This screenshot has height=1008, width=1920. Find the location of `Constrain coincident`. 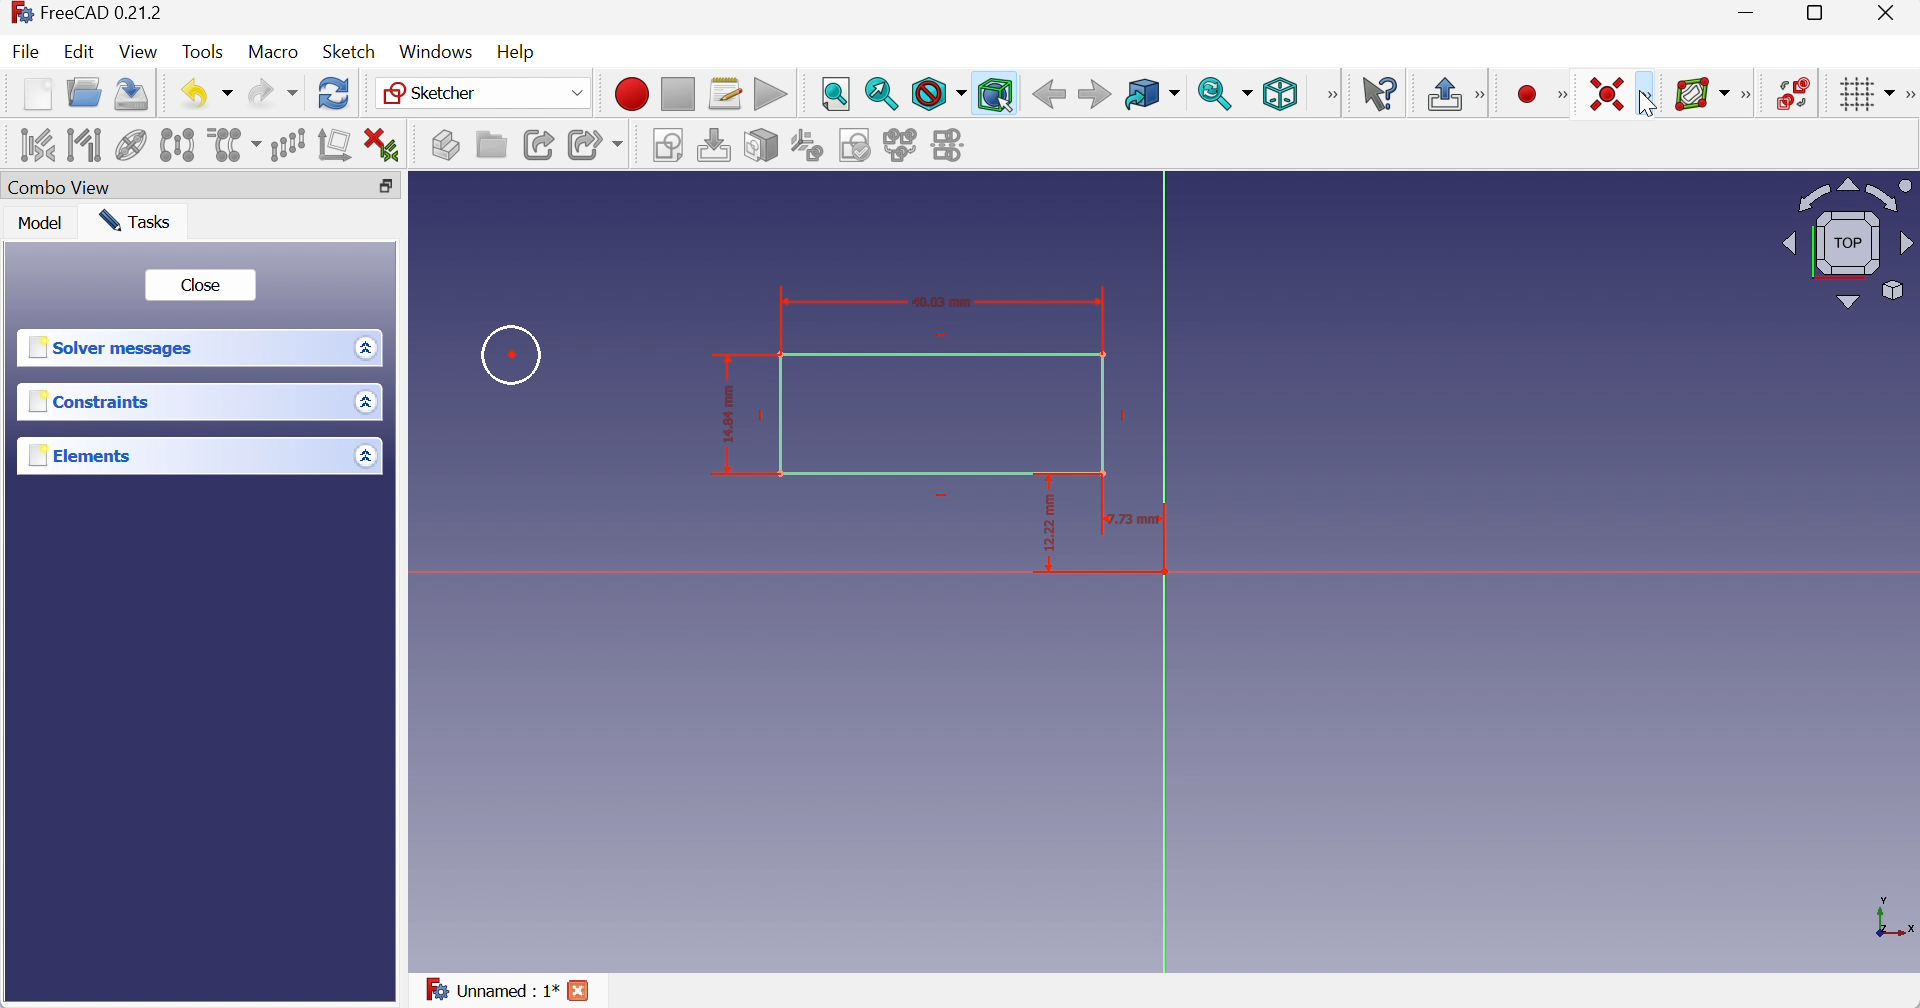

Constrain coincident is located at coordinates (1608, 92).